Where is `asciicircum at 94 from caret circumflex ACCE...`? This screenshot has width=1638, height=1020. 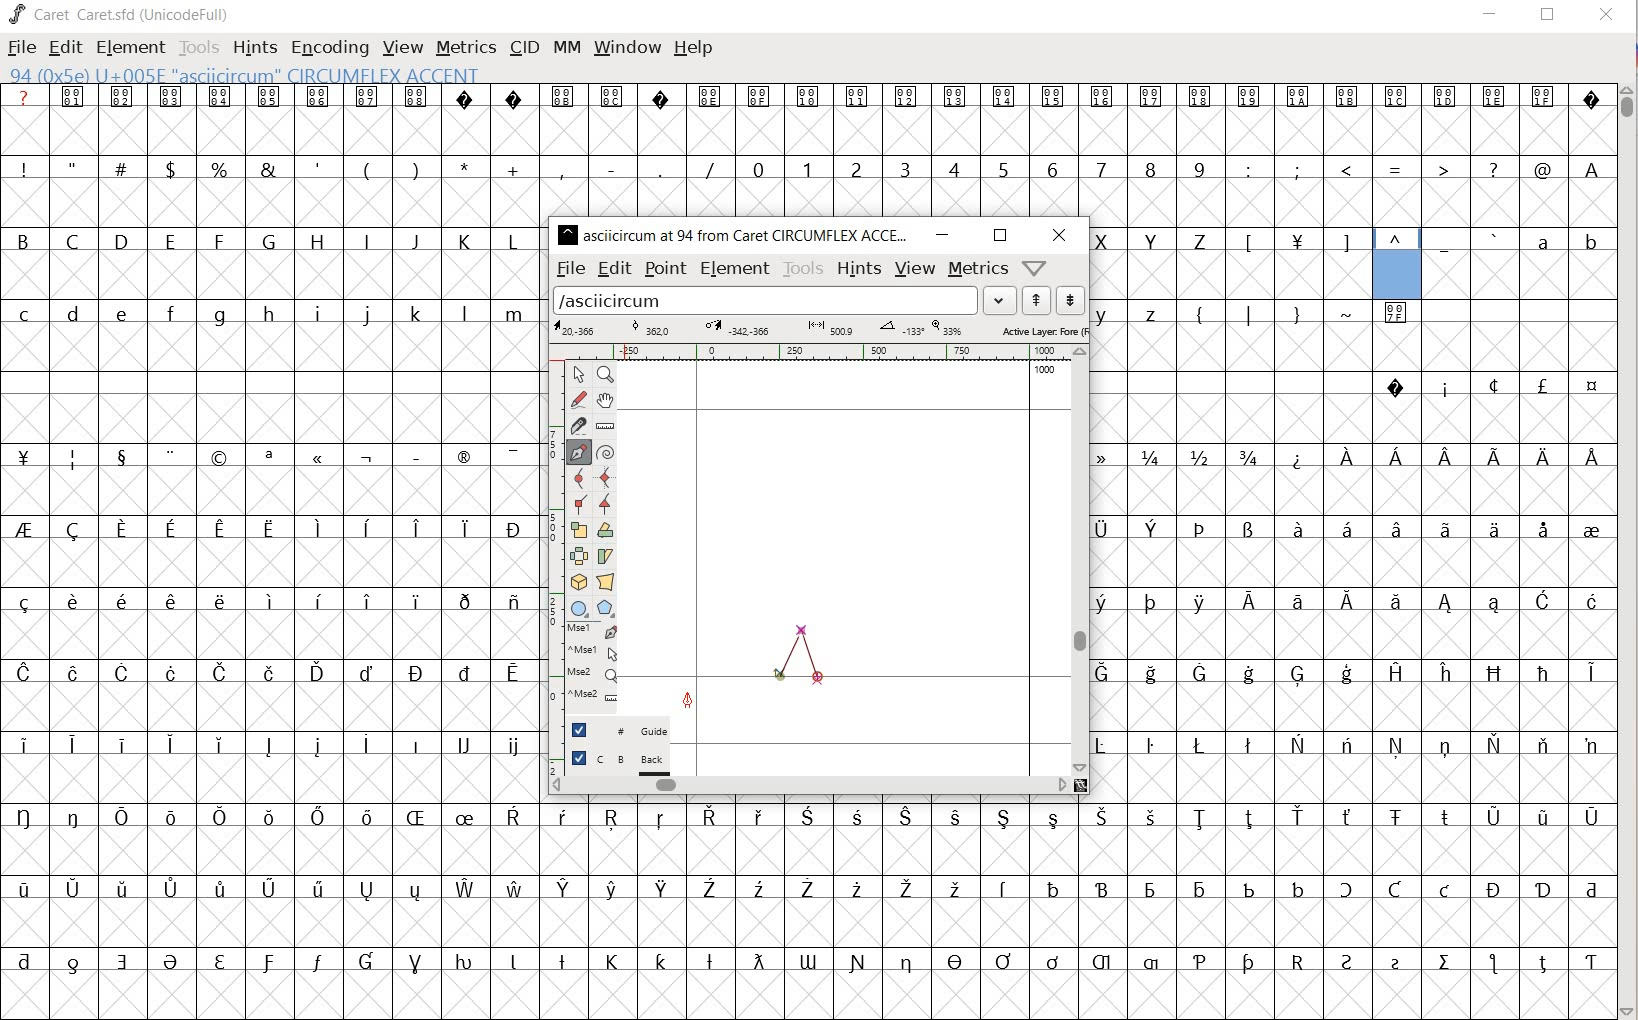
asciicircum at 94 from caret circumflex ACCE... is located at coordinates (735, 232).